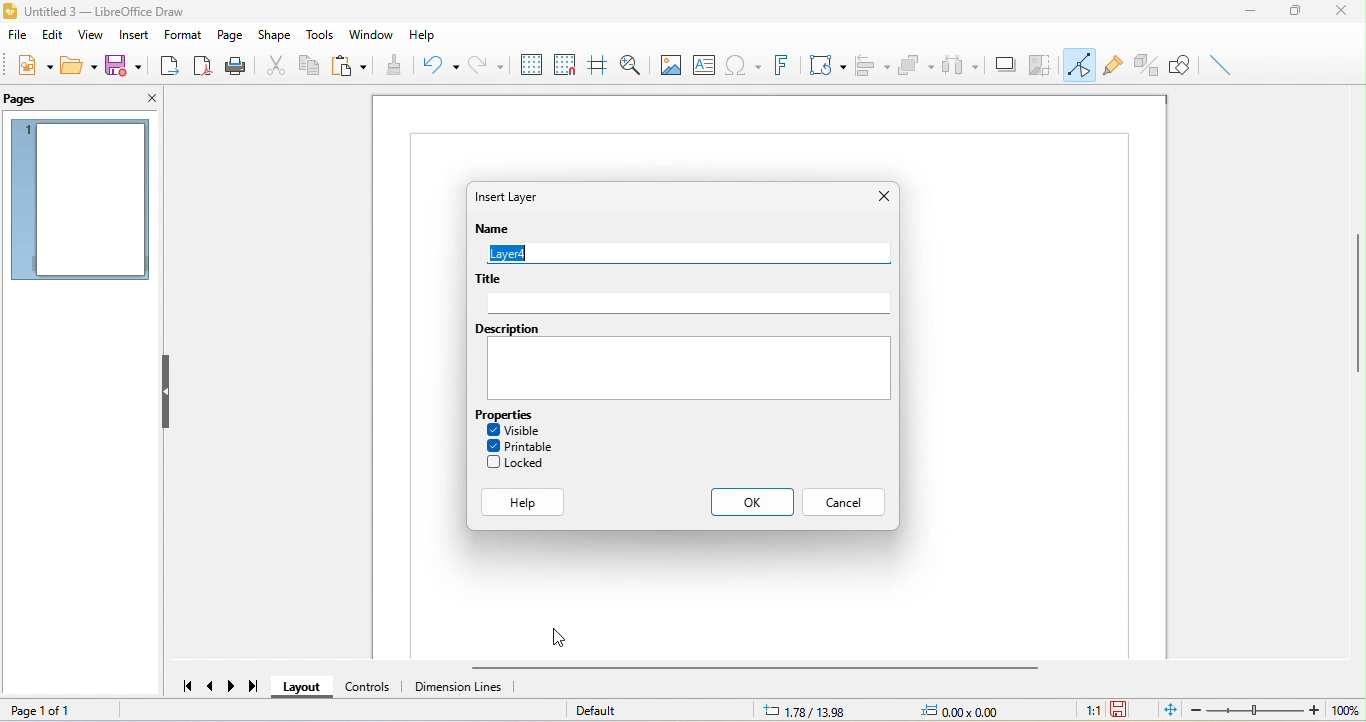 The height and width of the screenshot is (722, 1366). What do you see at coordinates (240, 66) in the screenshot?
I see `print` at bounding box center [240, 66].